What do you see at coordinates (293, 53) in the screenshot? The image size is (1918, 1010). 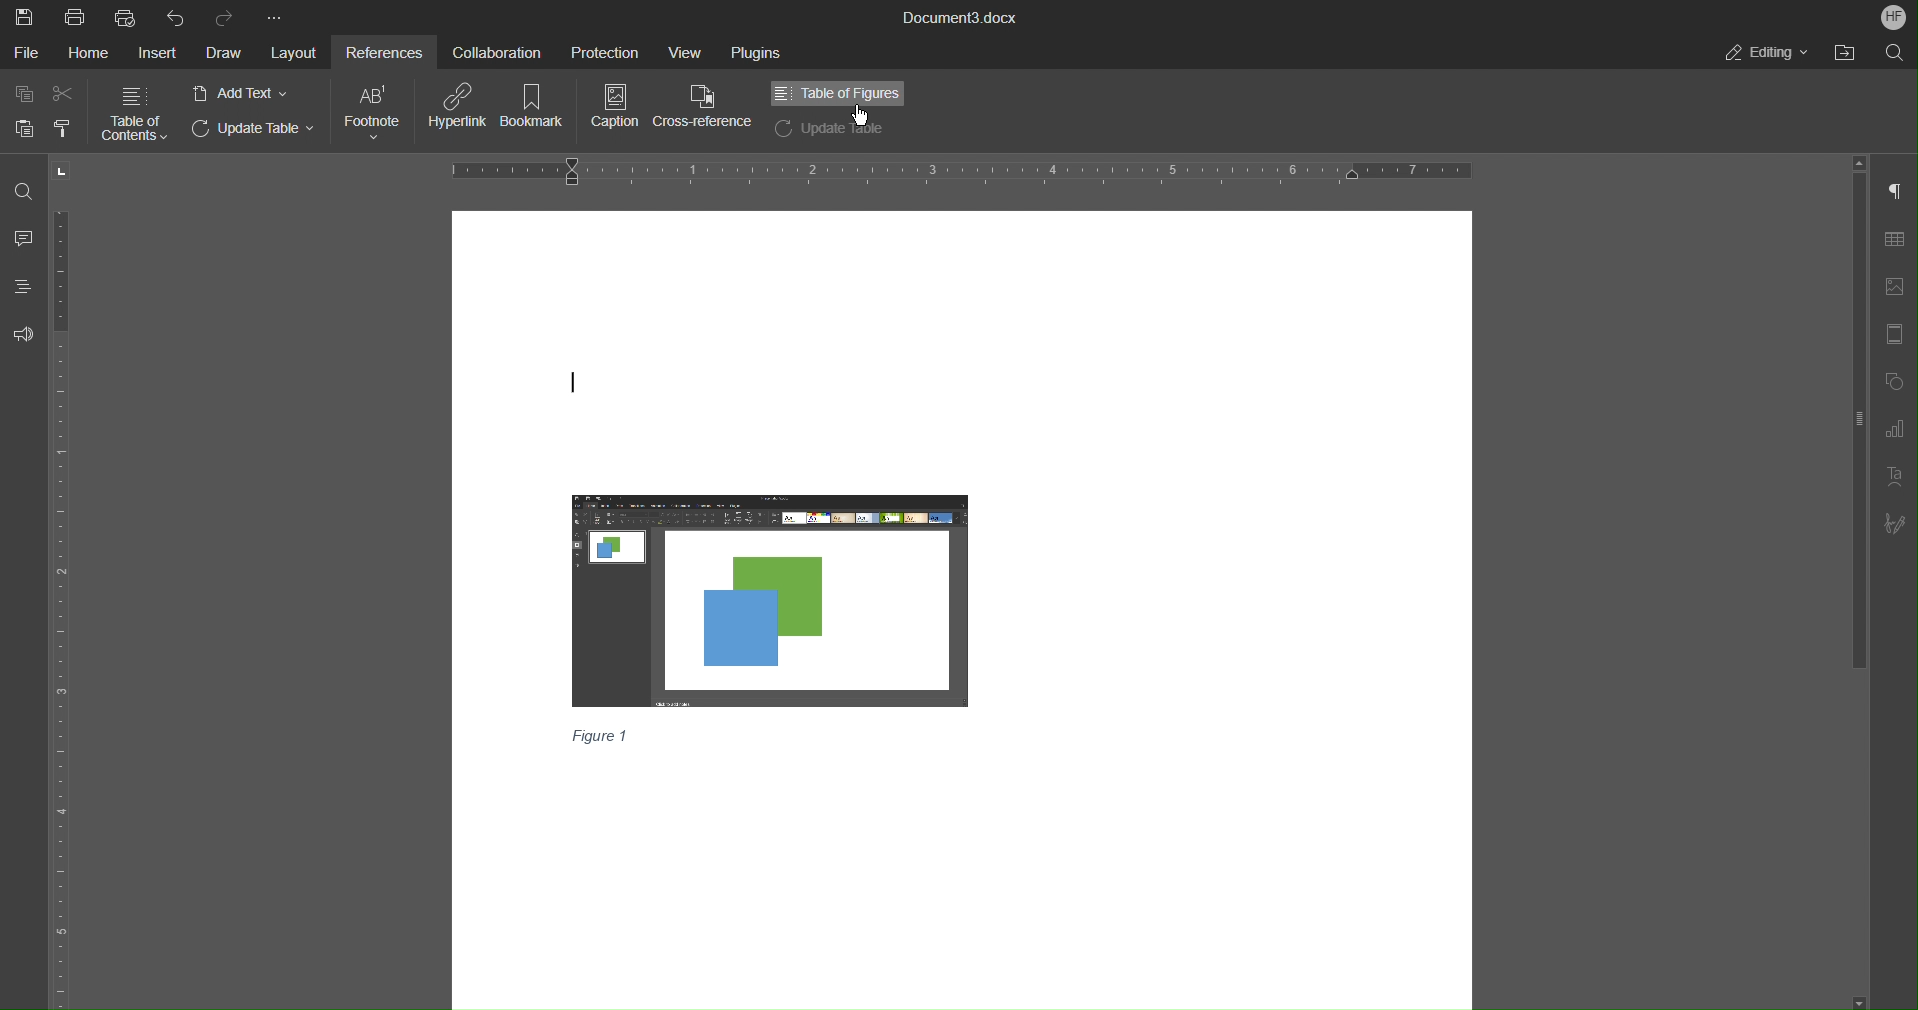 I see `Layout` at bounding box center [293, 53].